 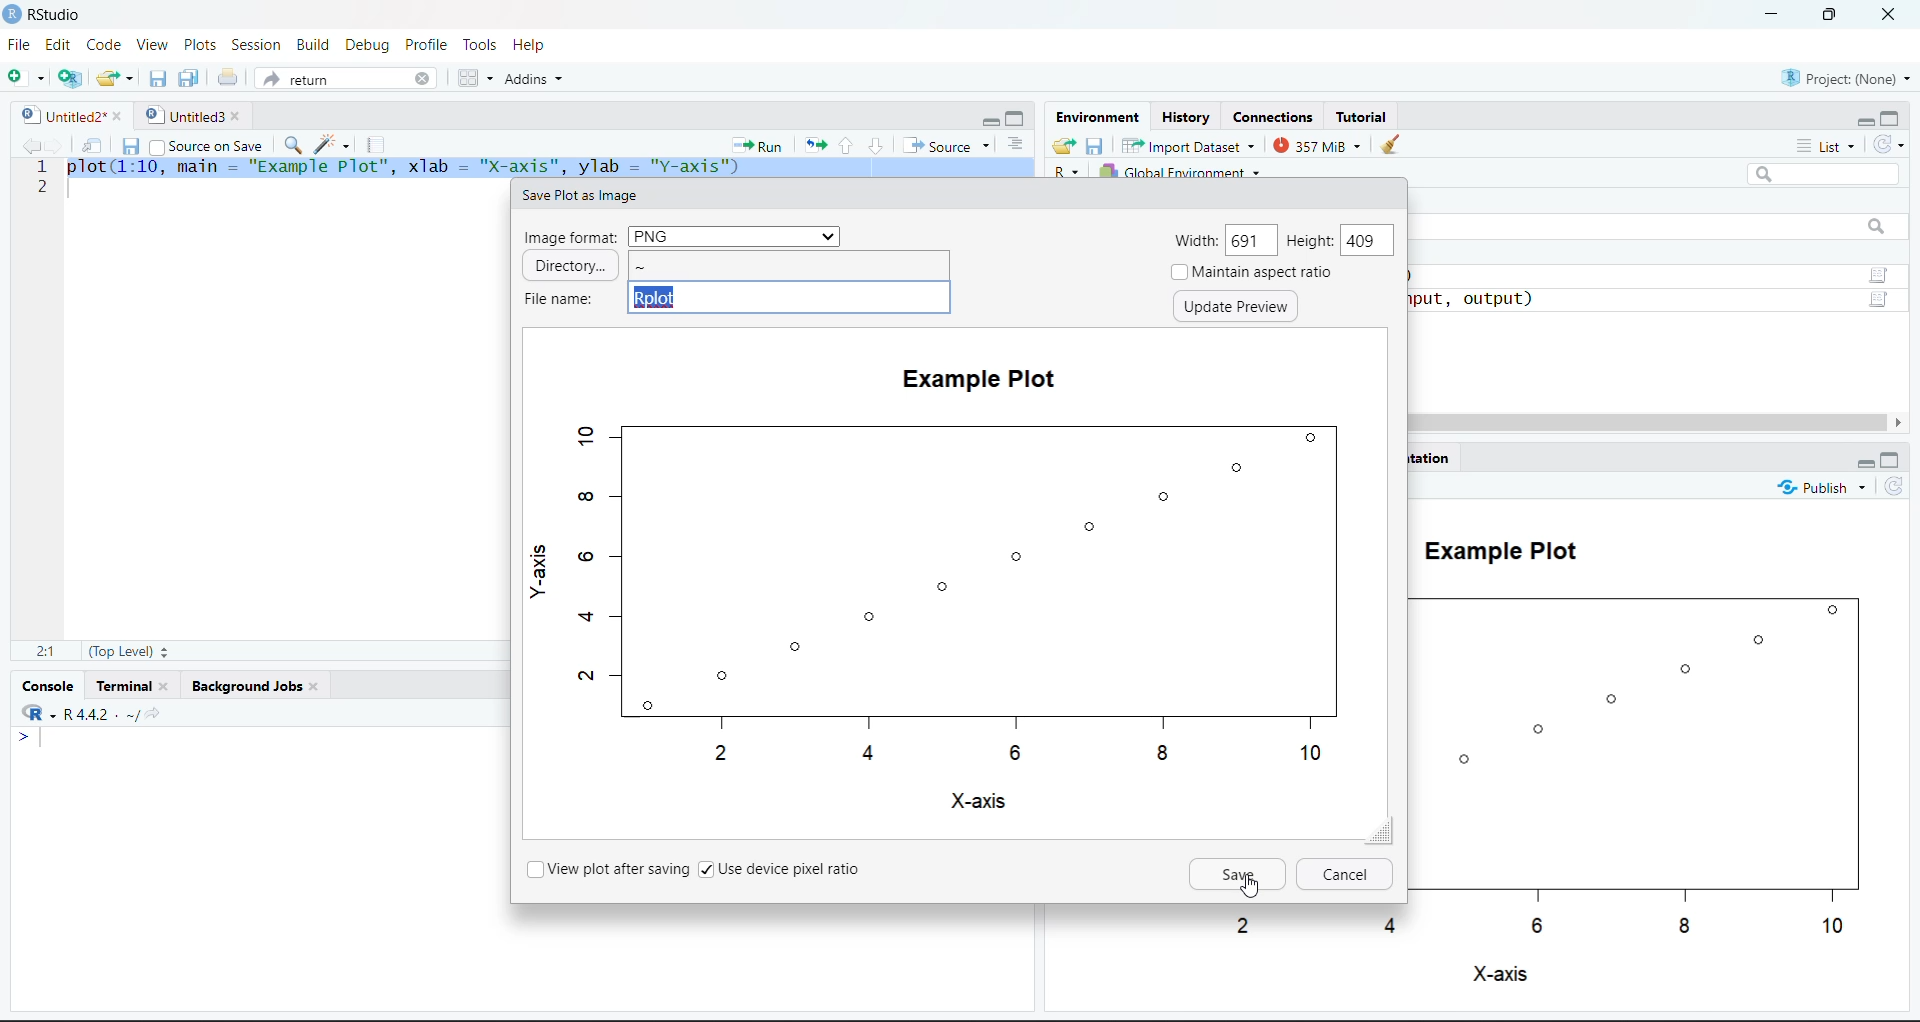 What do you see at coordinates (134, 685) in the screenshot?
I see `Terminal` at bounding box center [134, 685].